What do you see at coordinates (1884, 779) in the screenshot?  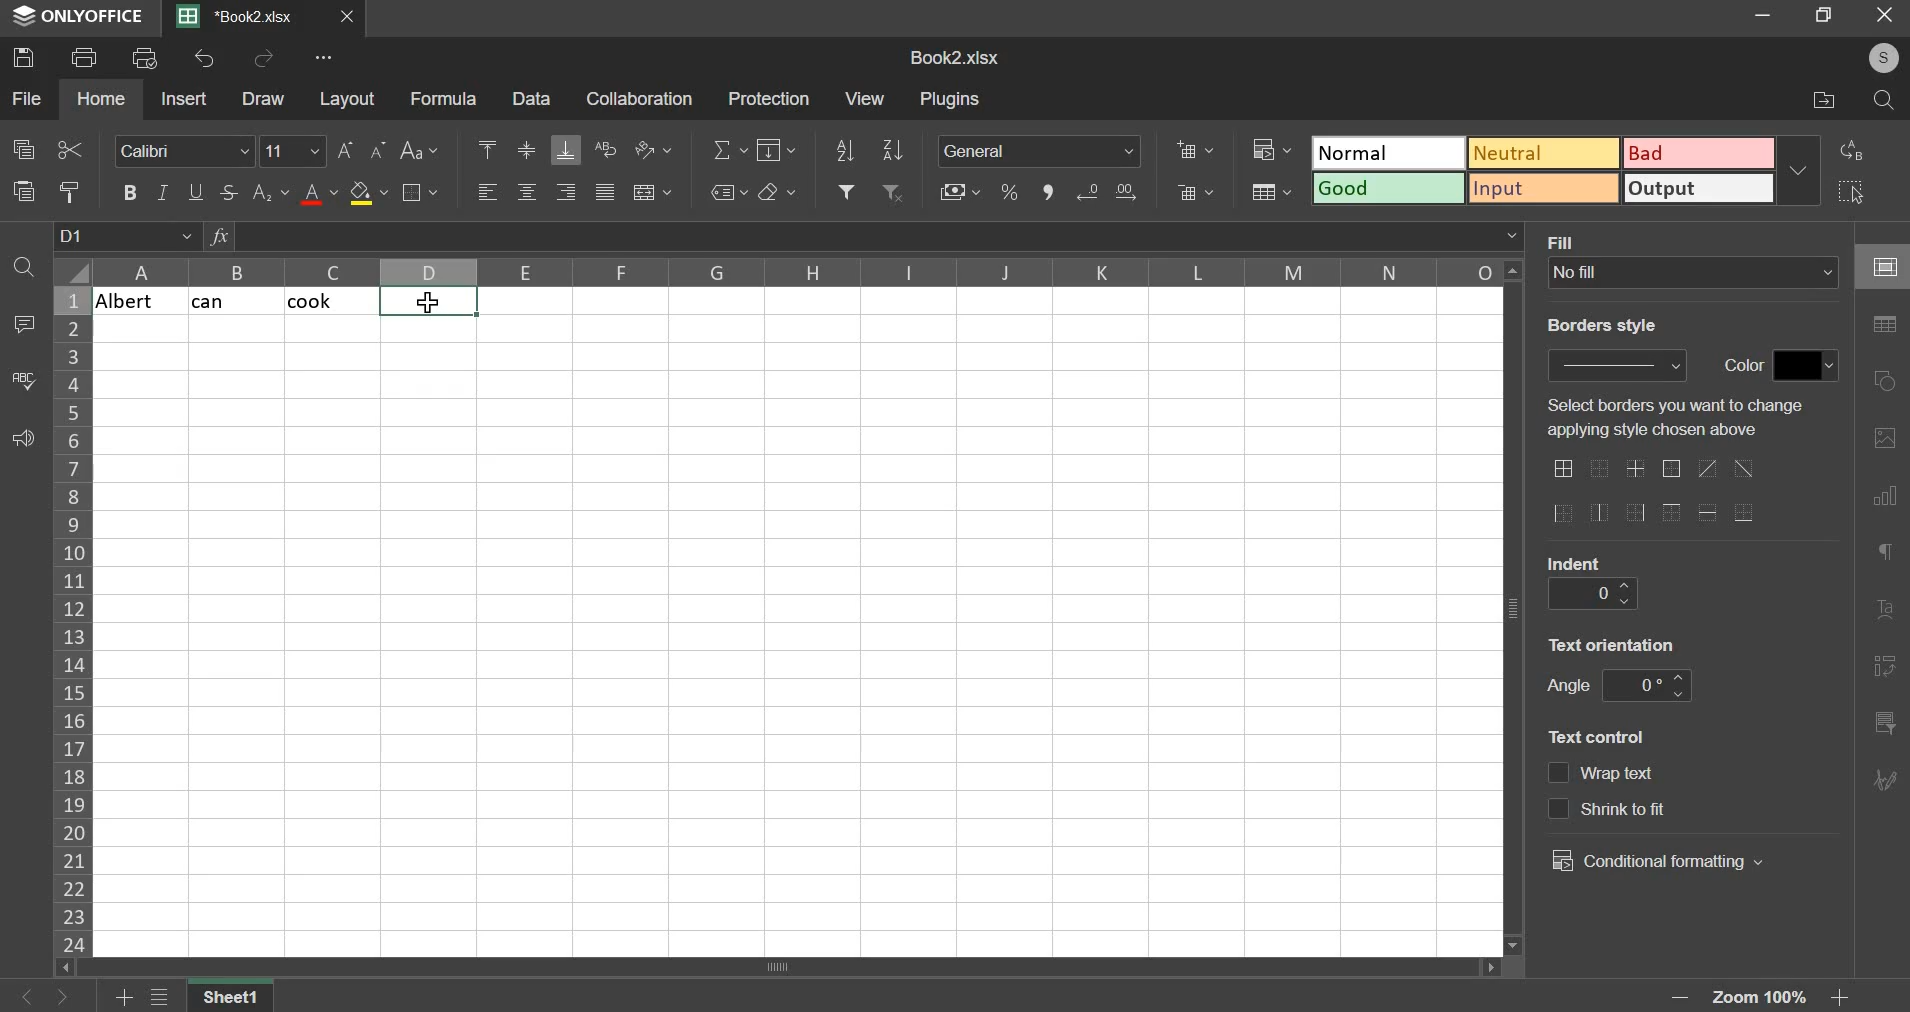 I see `signature` at bounding box center [1884, 779].